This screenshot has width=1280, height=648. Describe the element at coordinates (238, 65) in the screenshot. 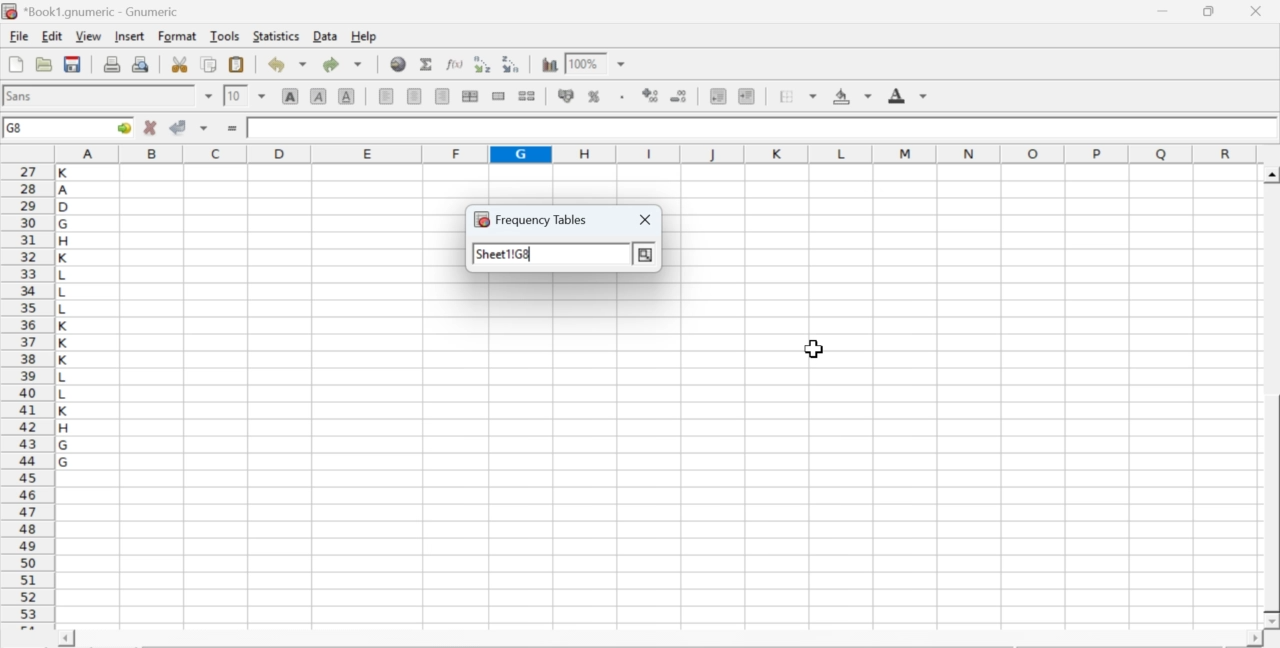

I see `paste` at that location.